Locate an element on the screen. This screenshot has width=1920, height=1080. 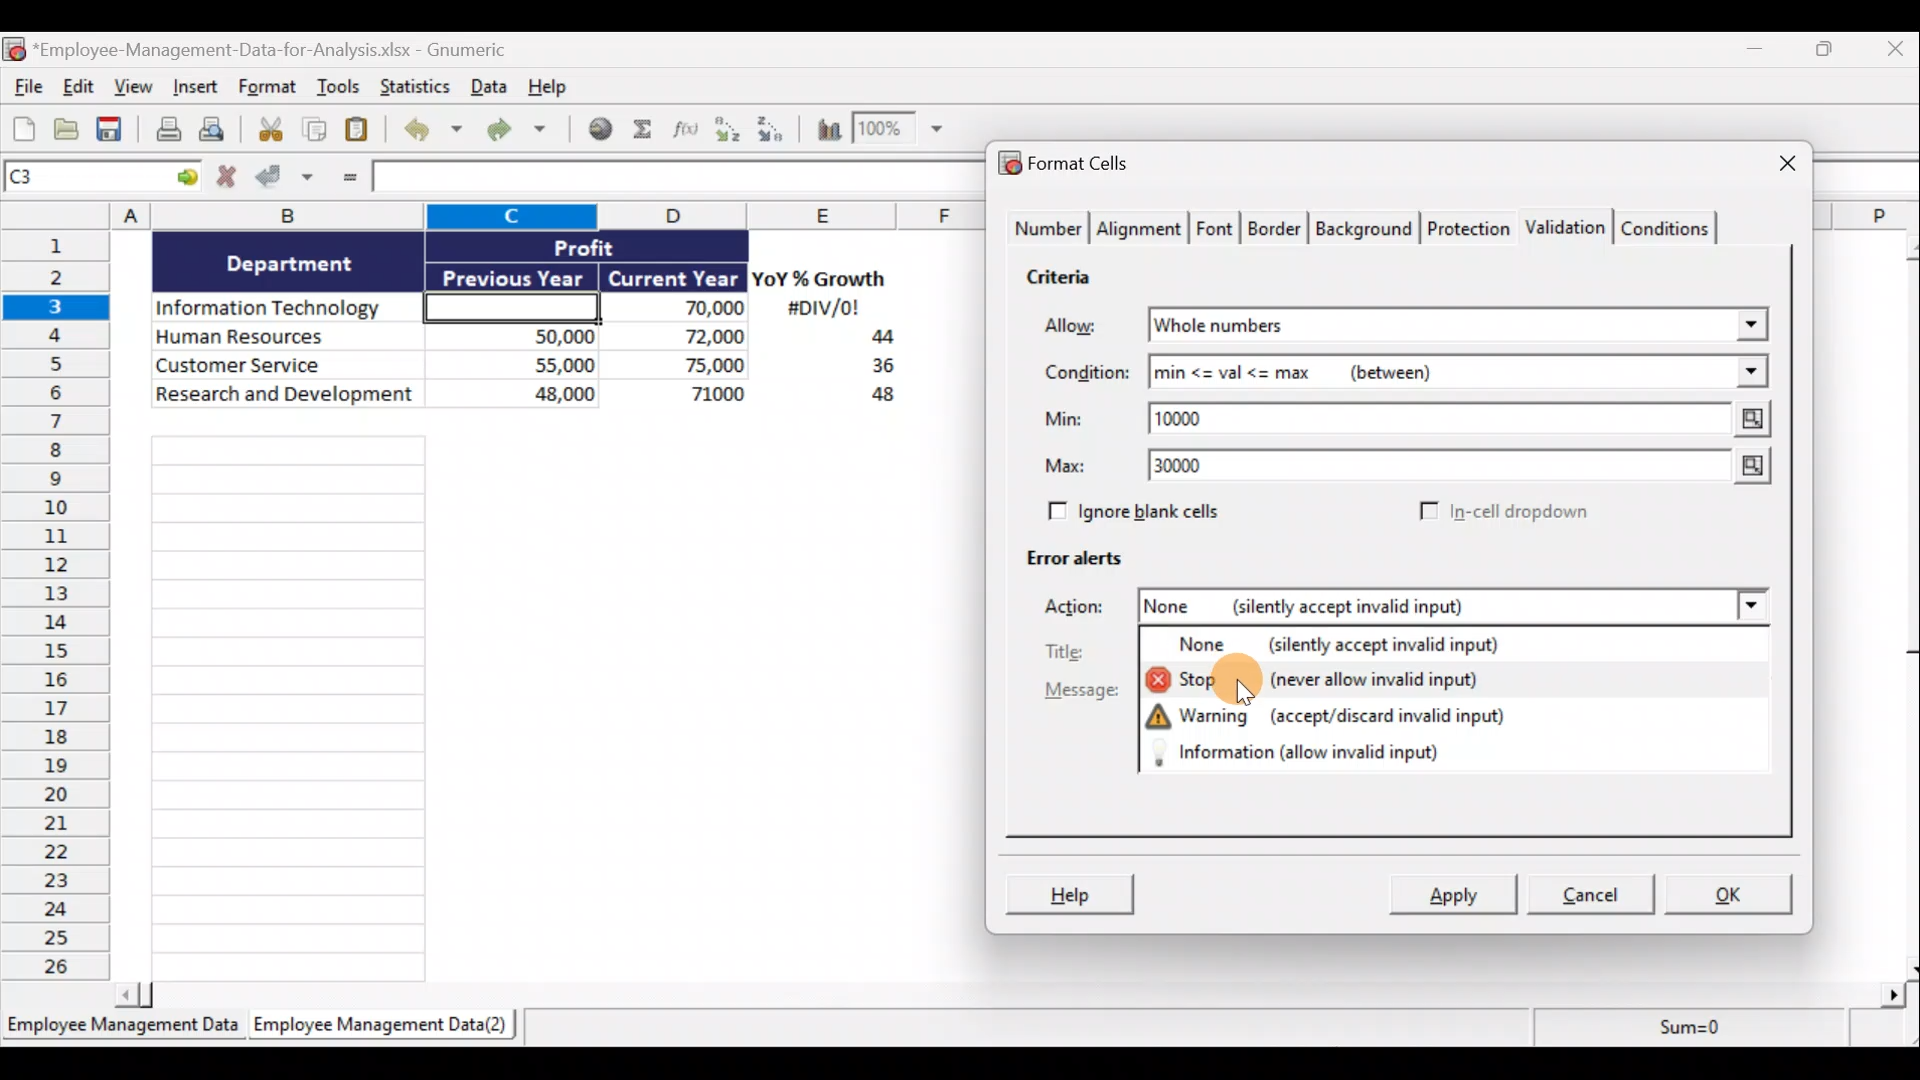
YoY% Growth is located at coordinates (820, 280).